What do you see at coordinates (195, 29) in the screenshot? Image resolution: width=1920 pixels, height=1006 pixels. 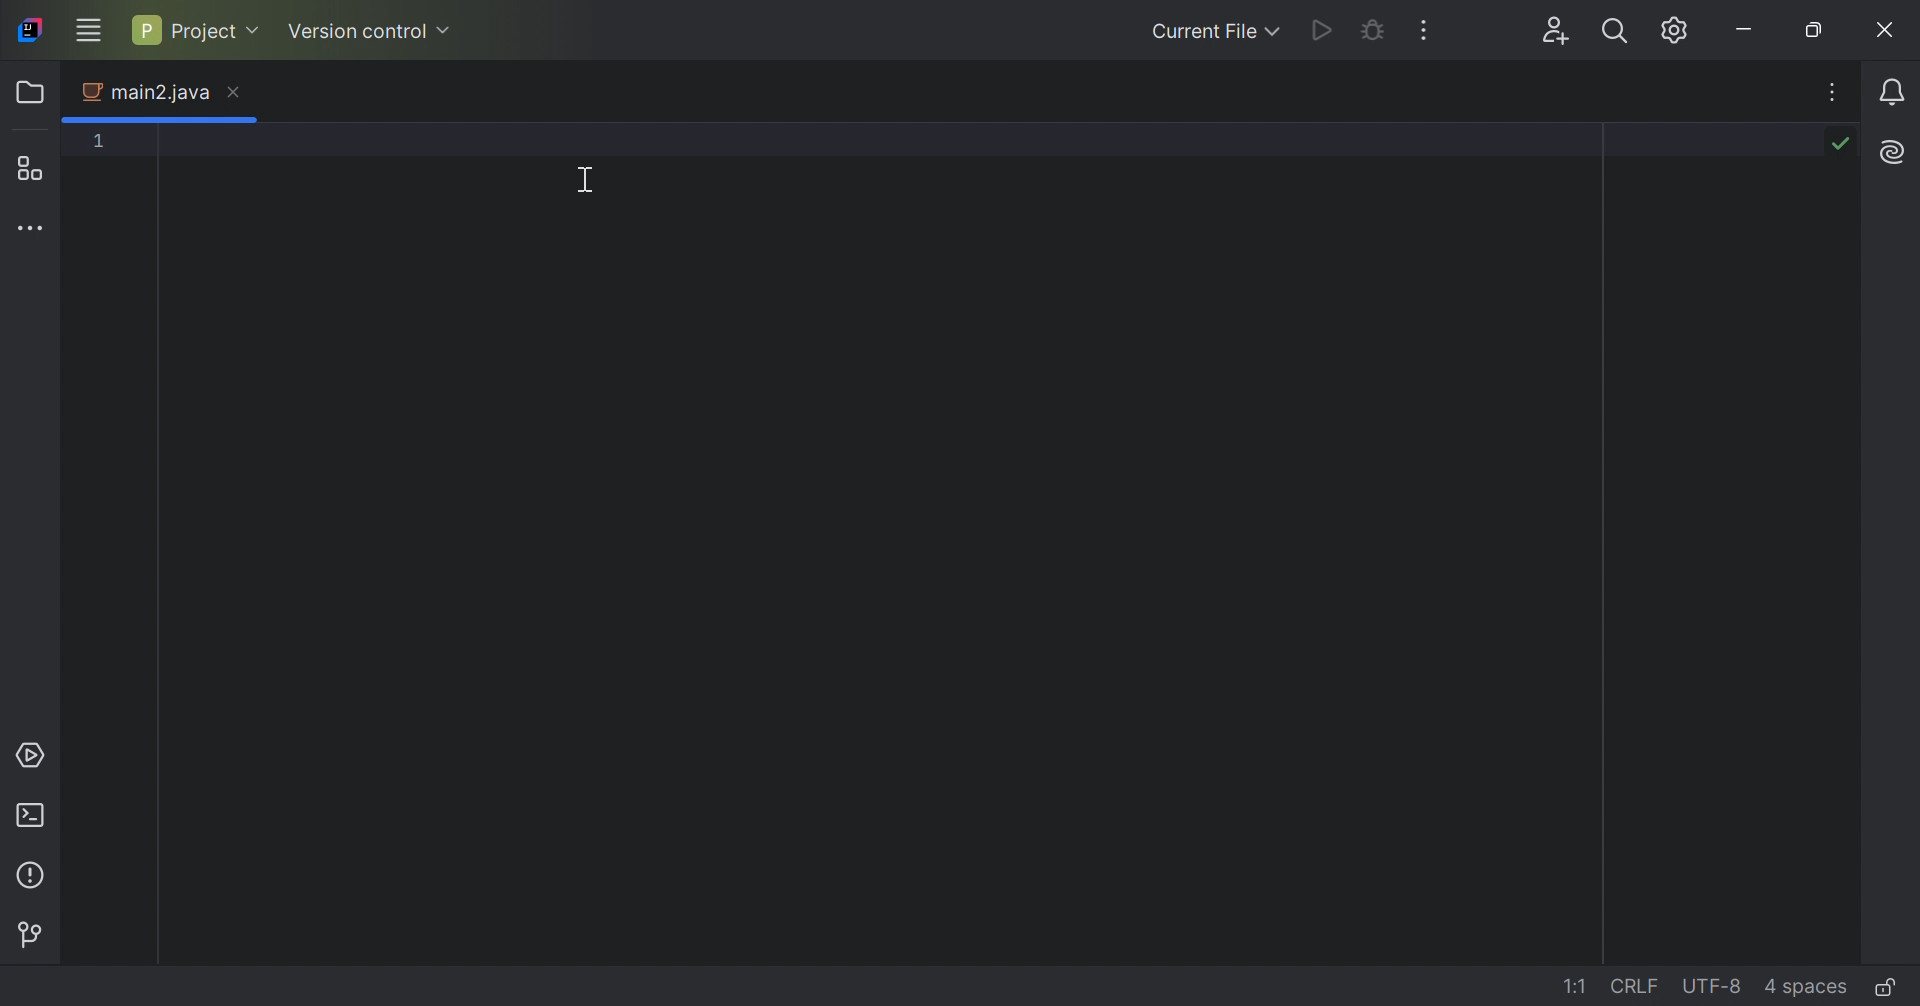 I see `Project` at bounding box center [195, 29].